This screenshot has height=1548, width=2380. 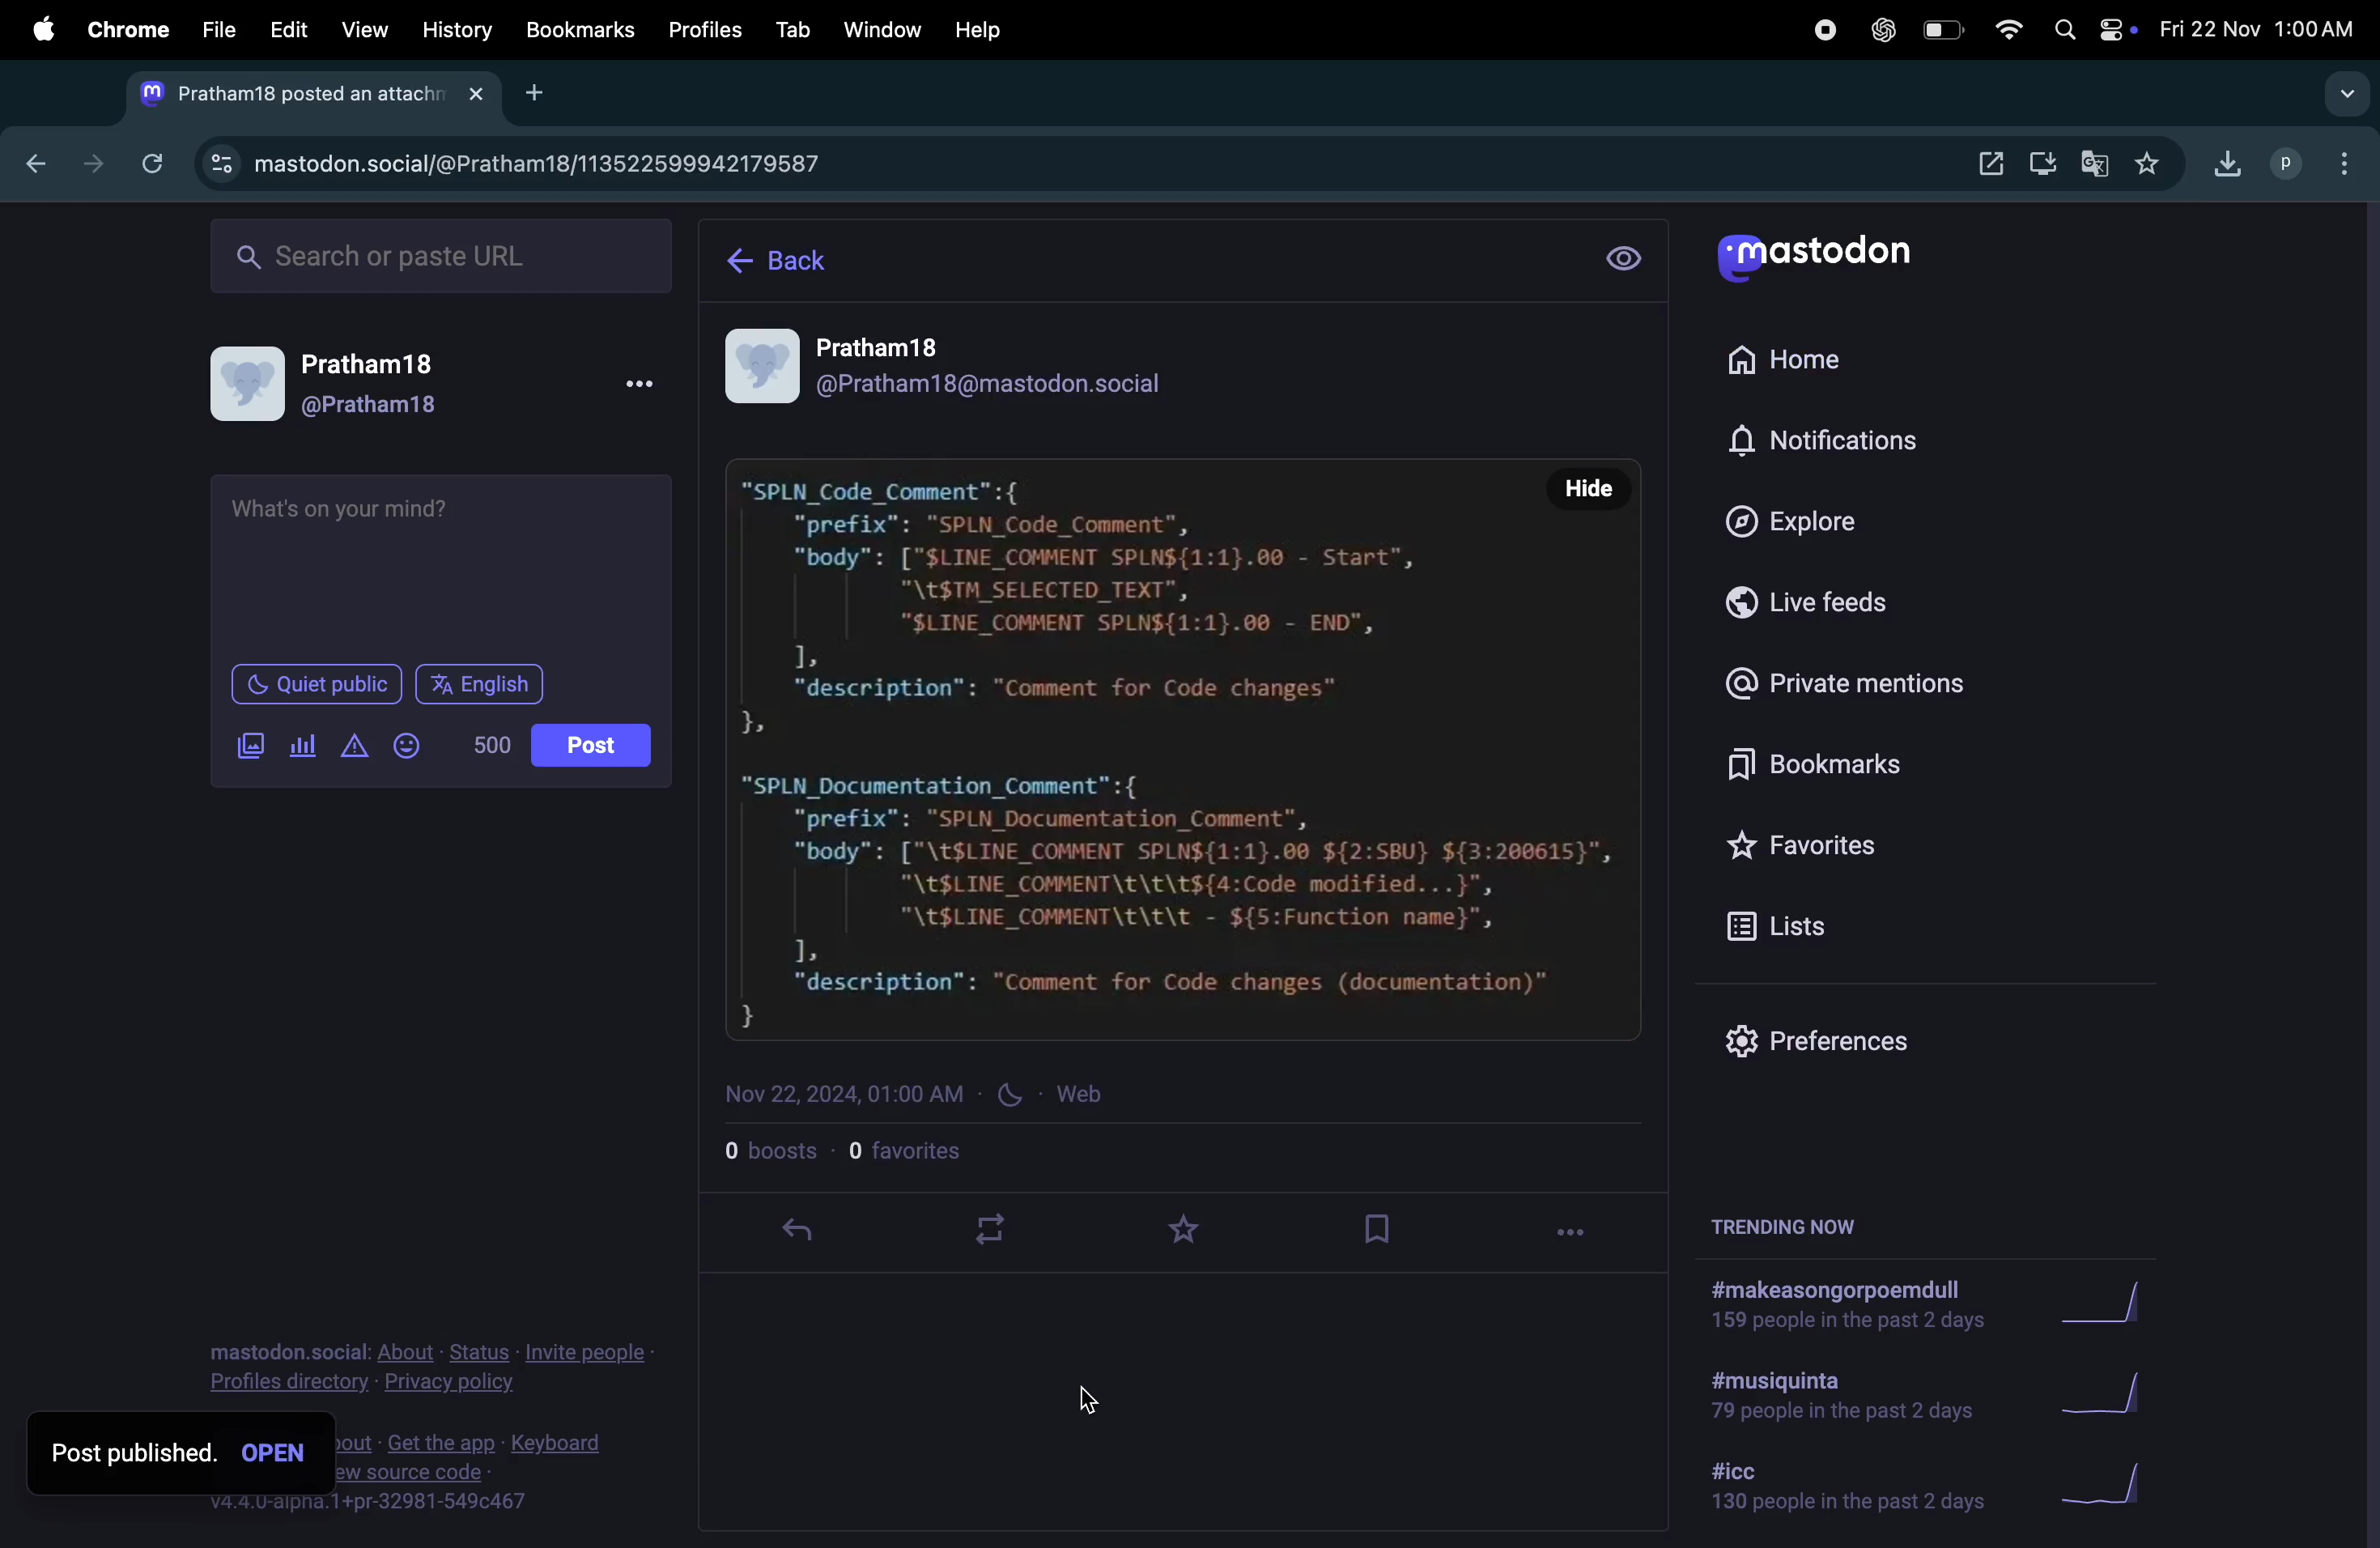 What do you see at coordinates (1845, 1307) in the screenshot?
I see `hashtags` at bounding box center [1845, 1307].